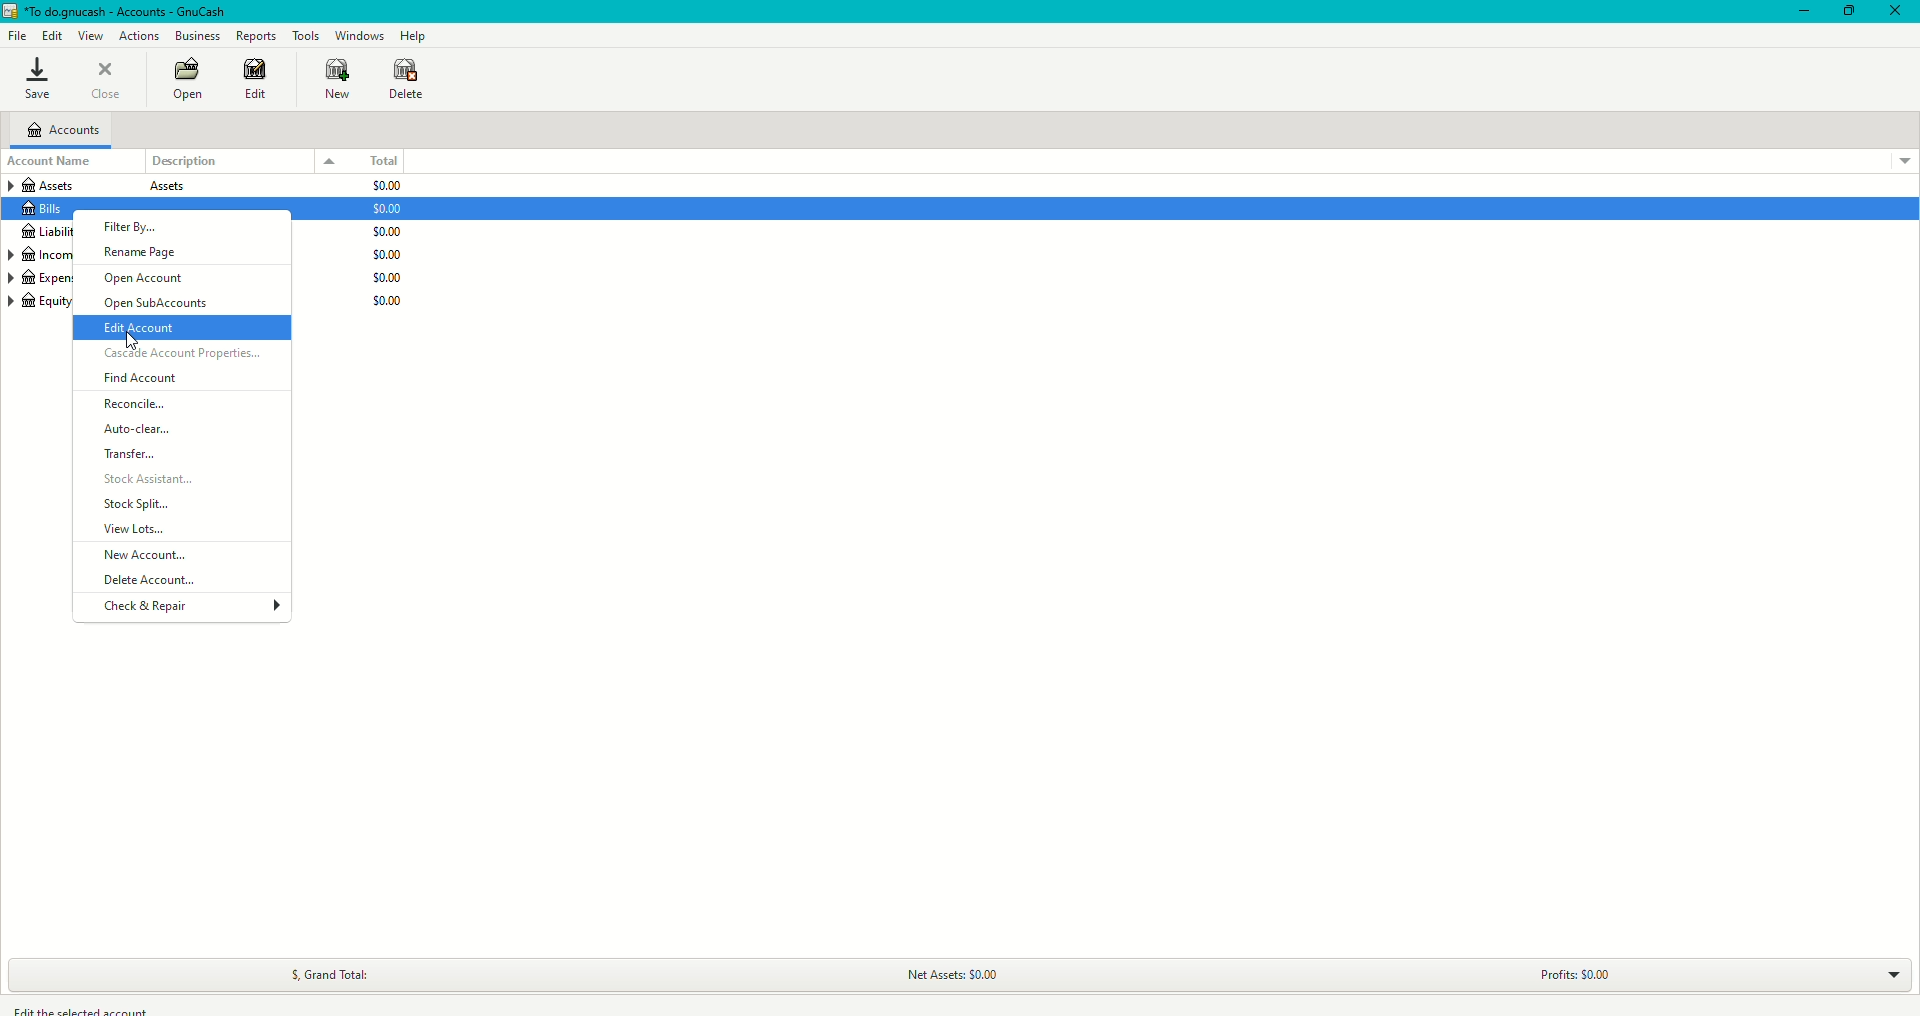 Image resolution: width=1920 pixels, height=1016 pixels. Describe the element at coordinates (40, 277) in the screenshot. I see `Expenses` at that location.